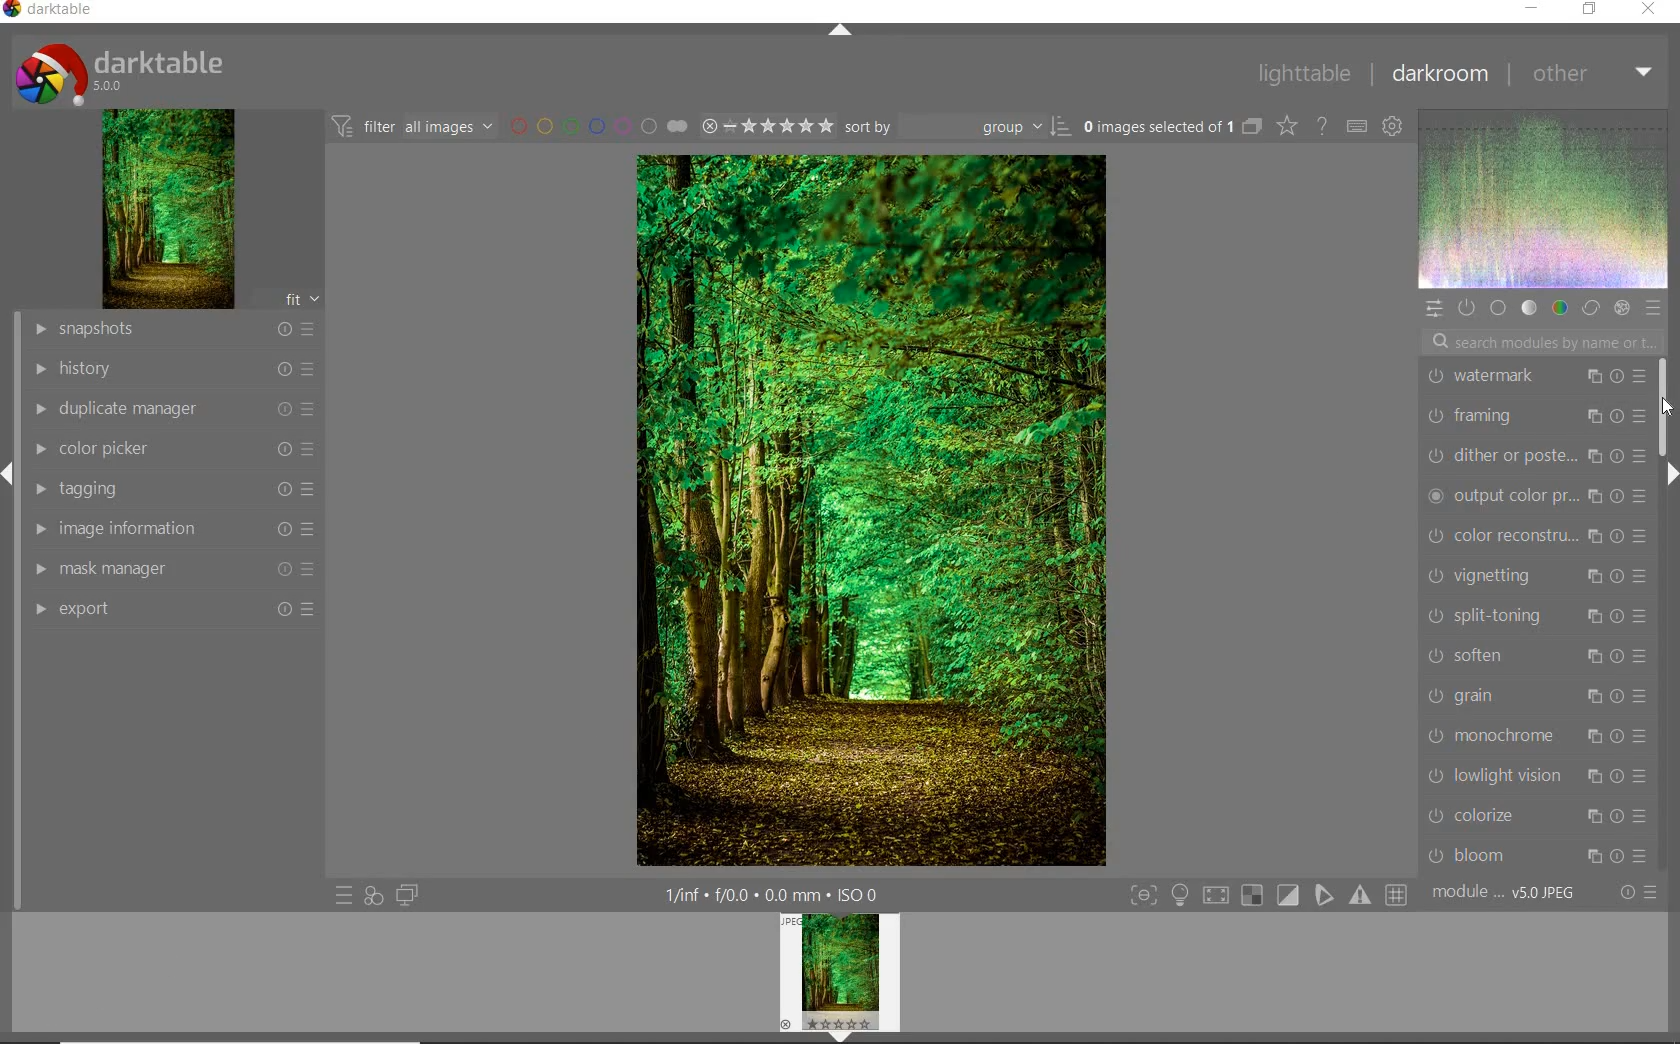  What do you see at coordinates (372, 896) in the screenshot?
I see `QUICK ACCESS FOR APPLYING OF YOUR STYLES` at bounding box center [372, 896].